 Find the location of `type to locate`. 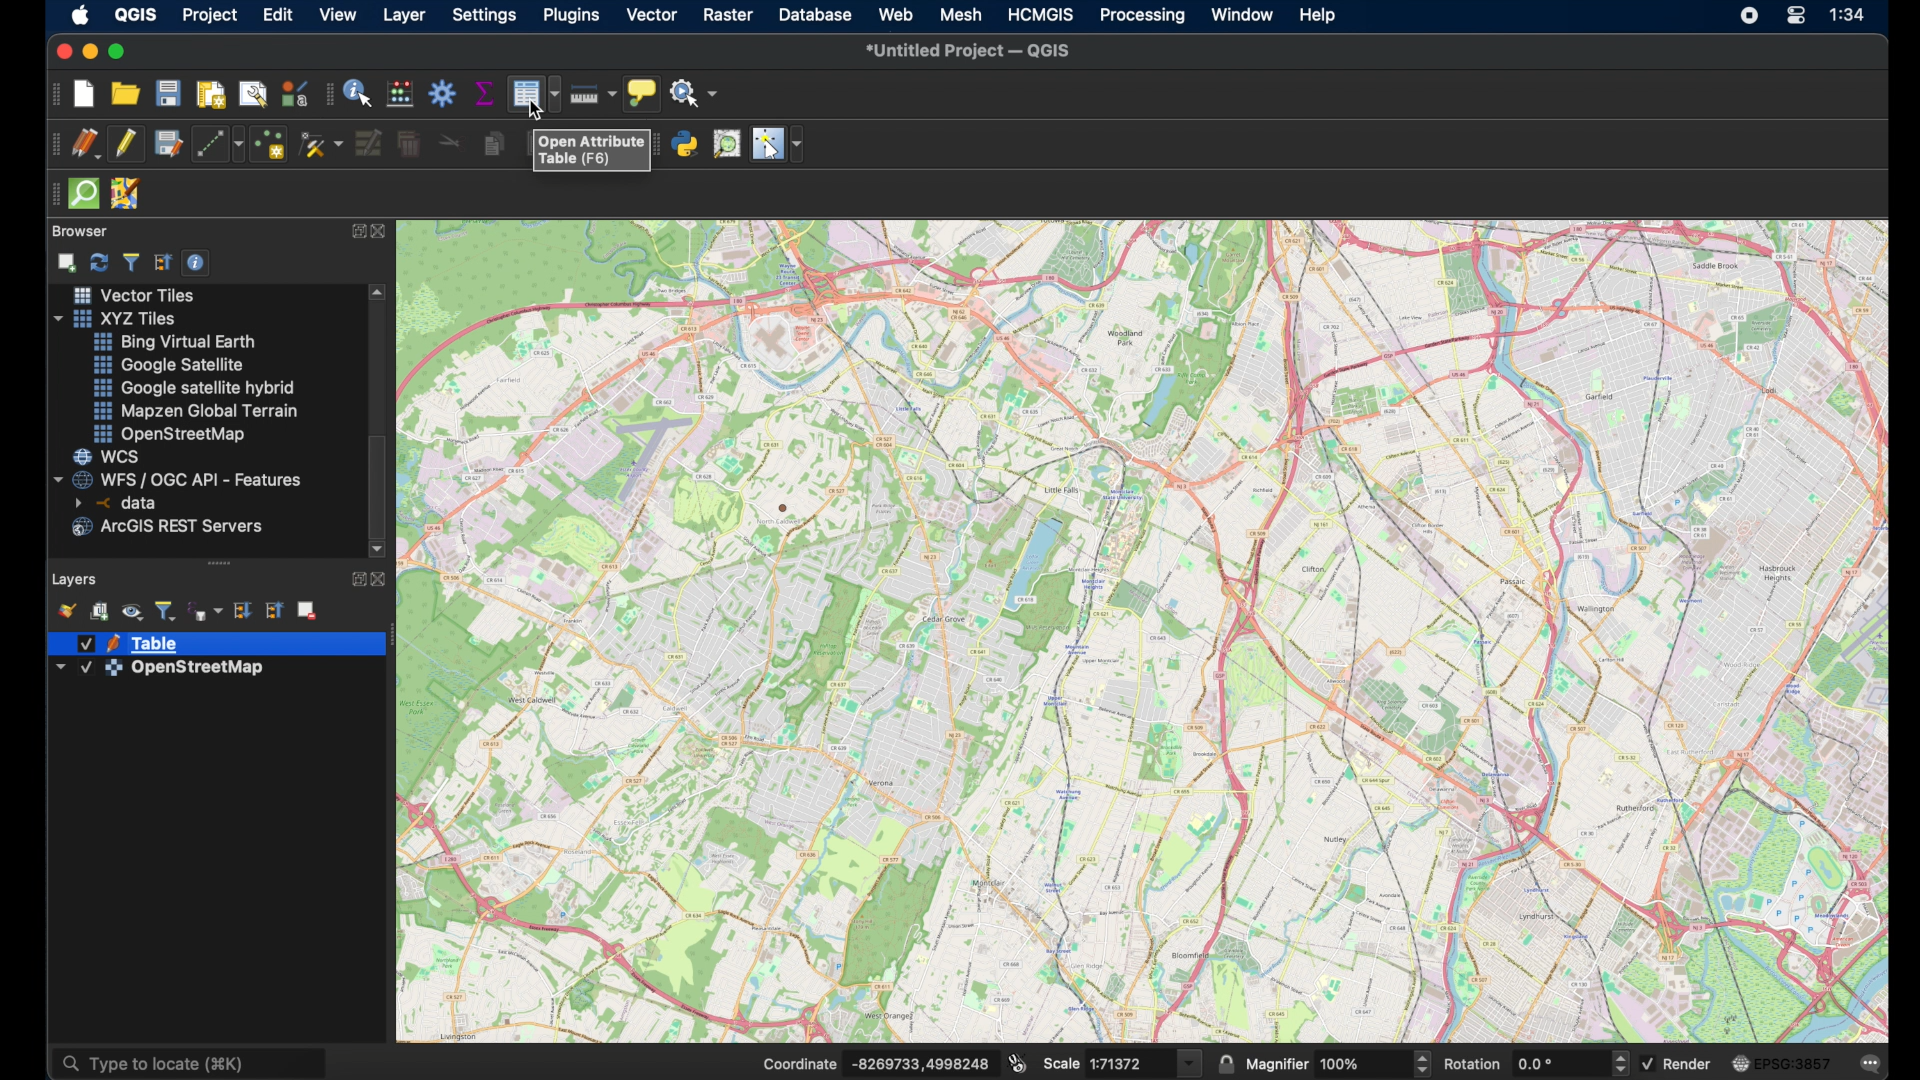

type to locate is located at coordinates (190, 1057).